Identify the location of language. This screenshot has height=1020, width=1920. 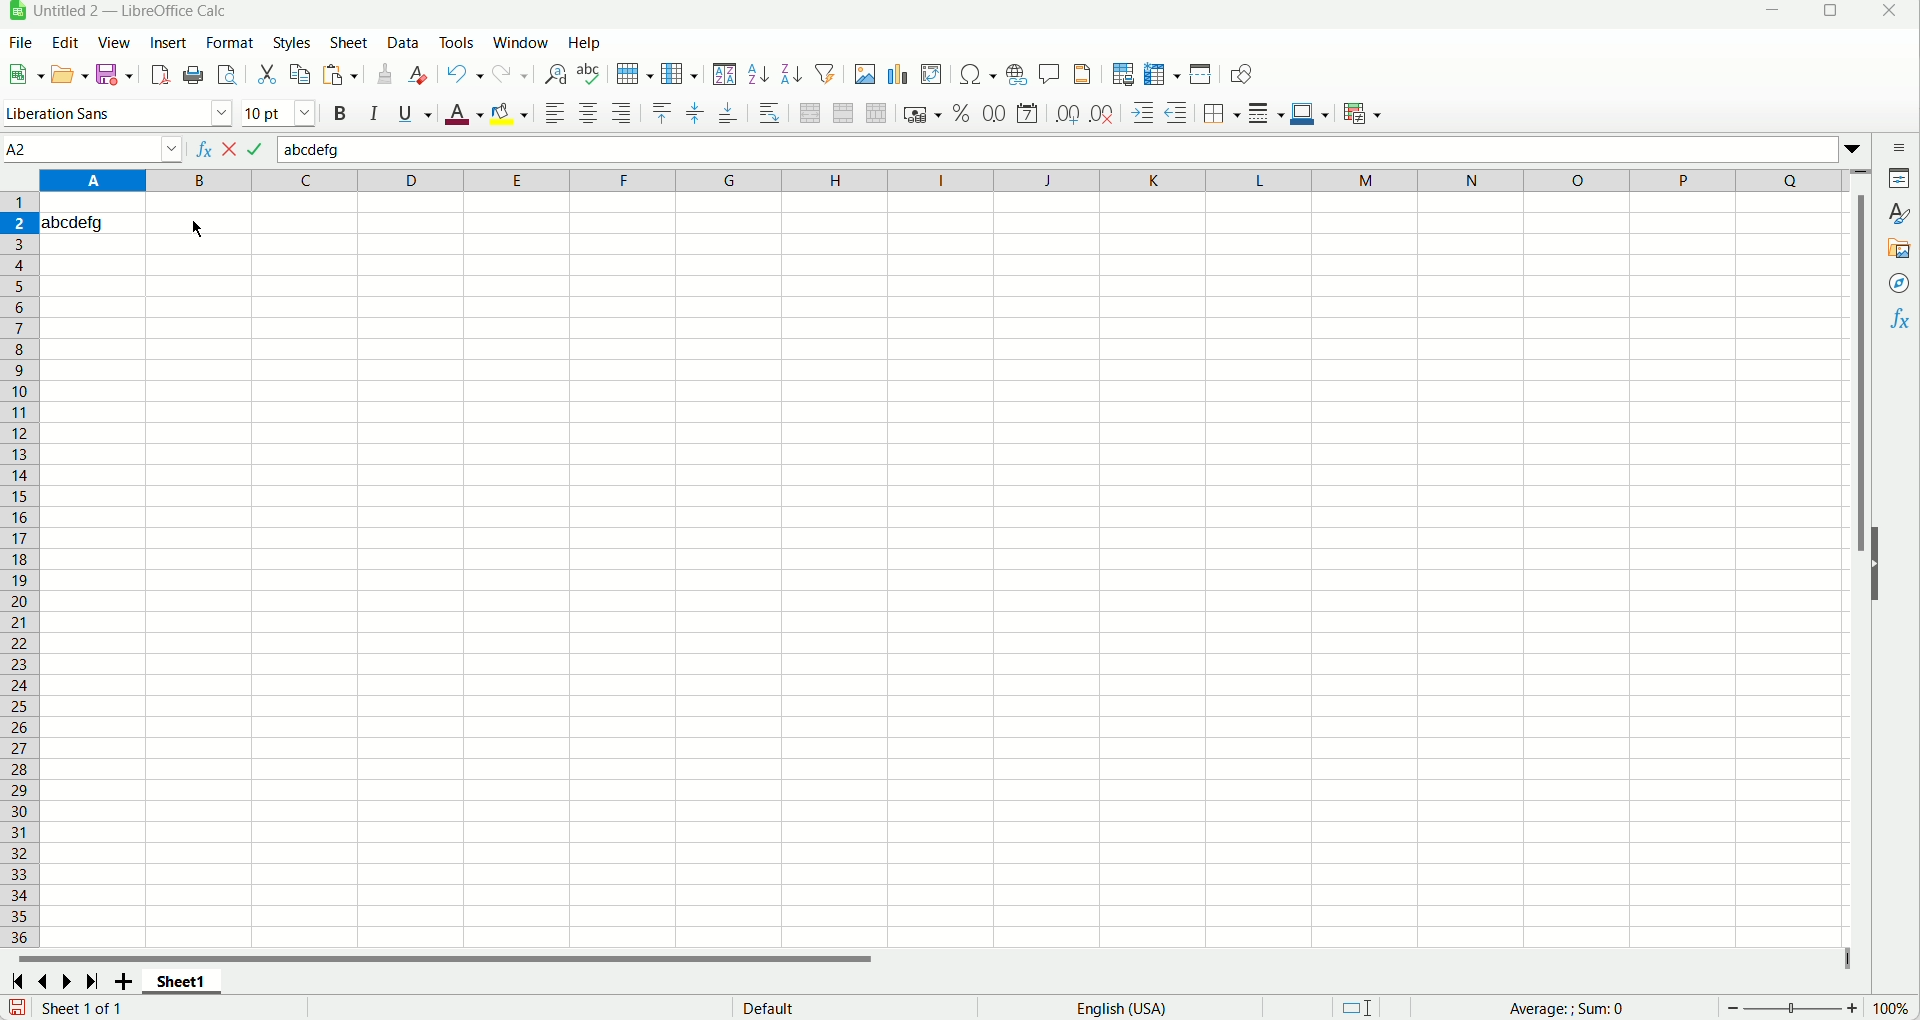
(1121, 1008).